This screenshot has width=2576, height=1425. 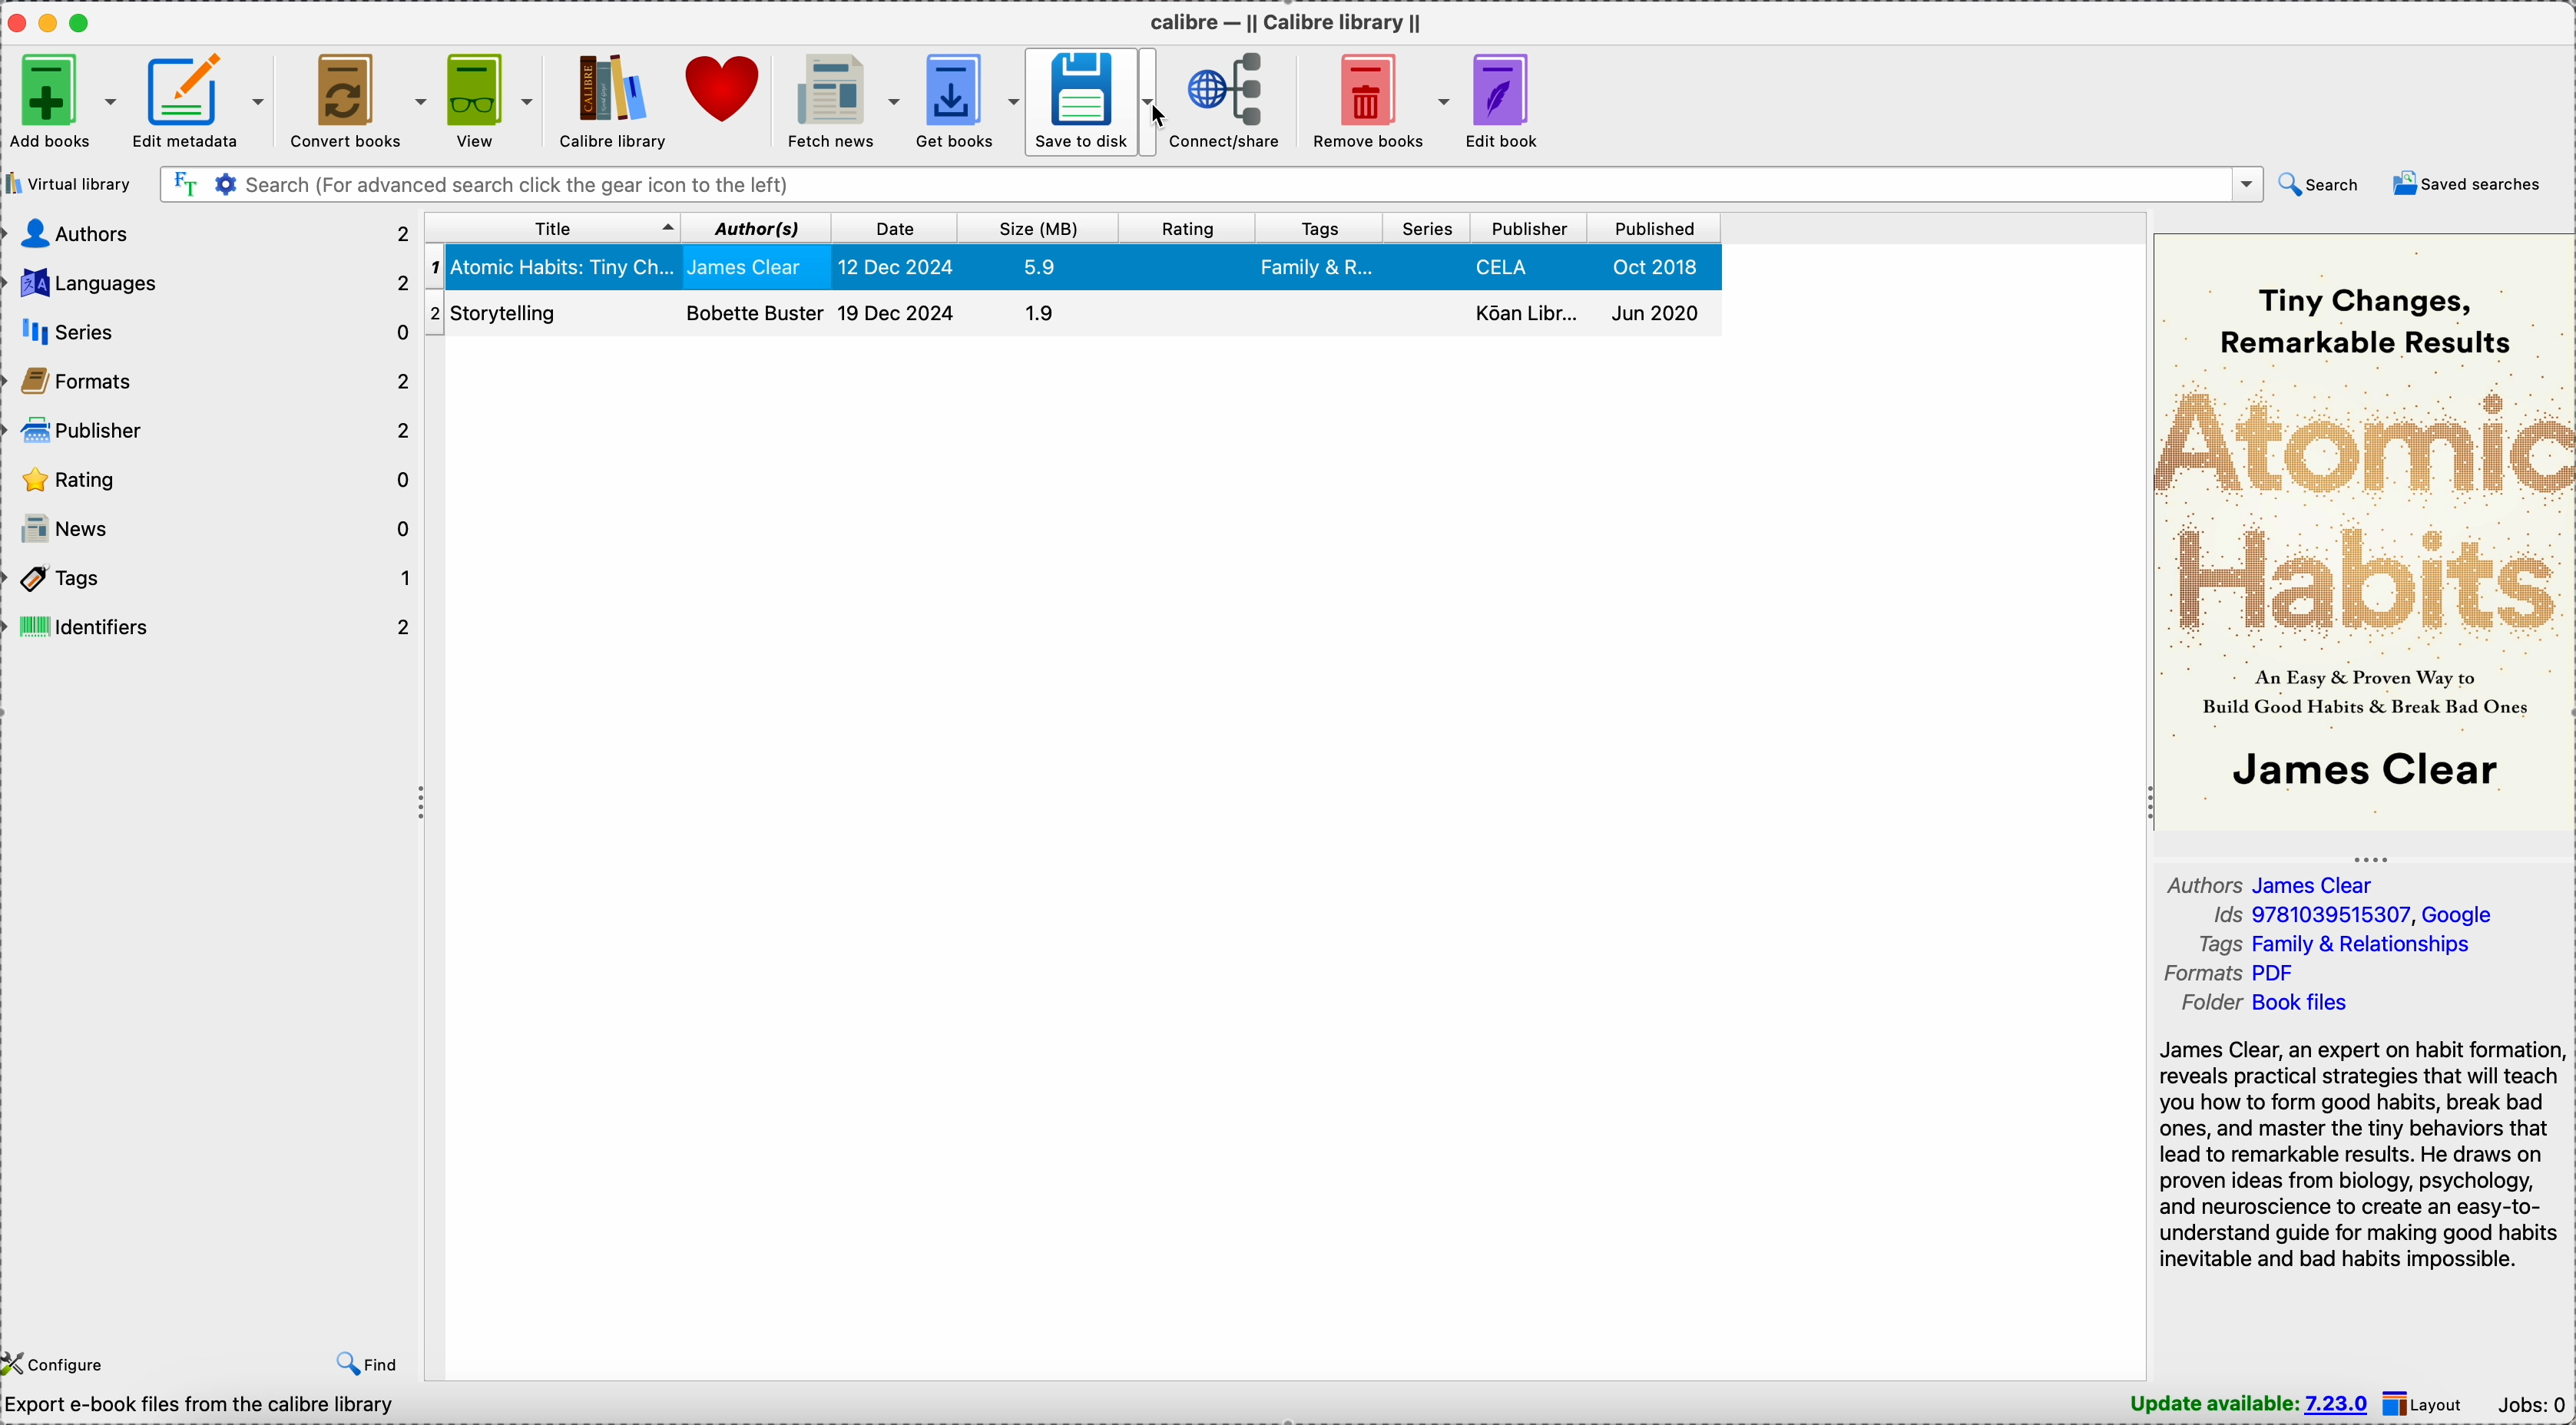 What do you see at coordinates (208, 101) in the screenshot?
I see `edit metadata` at bounding box center [208, 101].